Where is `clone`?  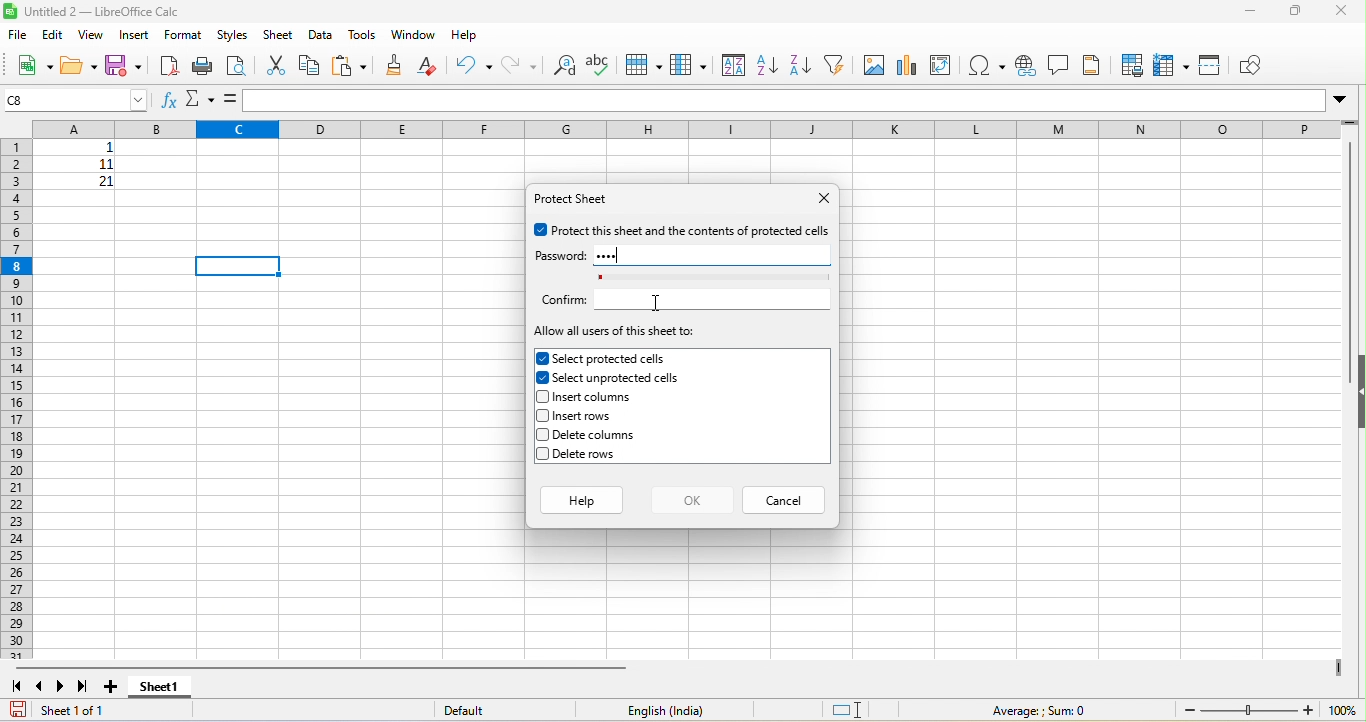
clone is located at coordinates (397, 65).